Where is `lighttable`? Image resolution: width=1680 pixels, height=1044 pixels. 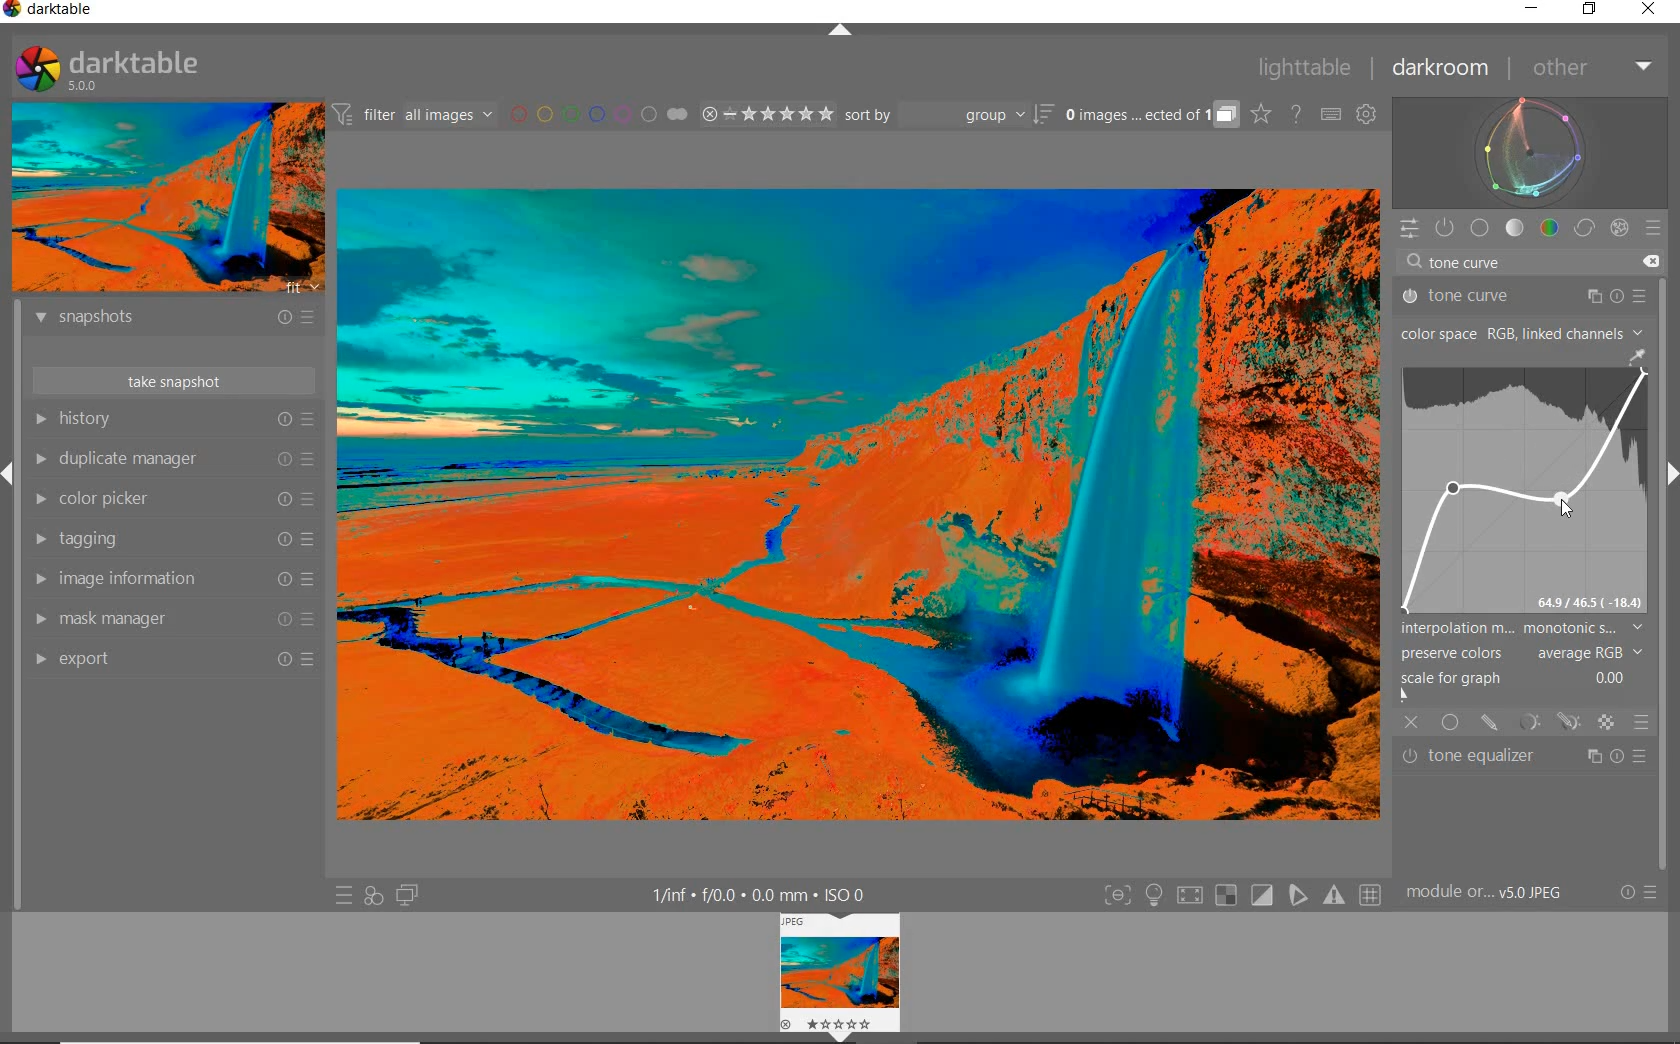 lighttable is located at coordinates (1310, 68).